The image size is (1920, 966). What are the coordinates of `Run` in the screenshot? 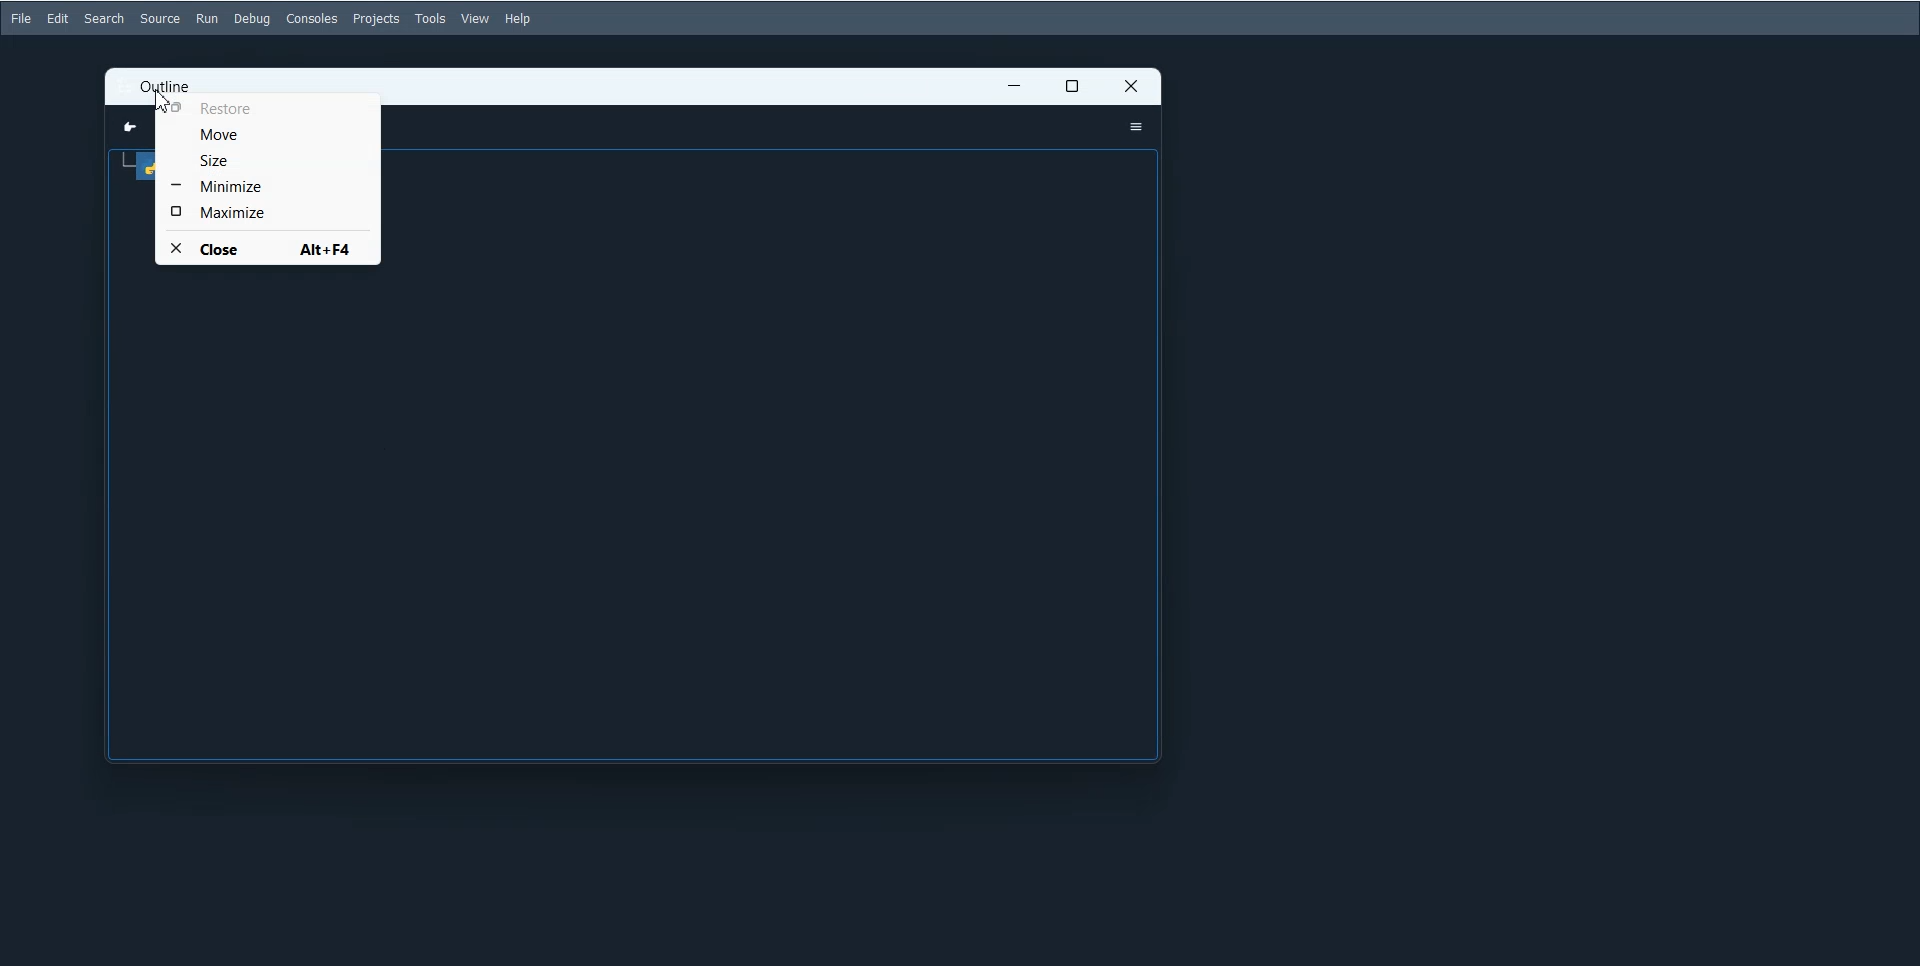 It's located at (206, 18).